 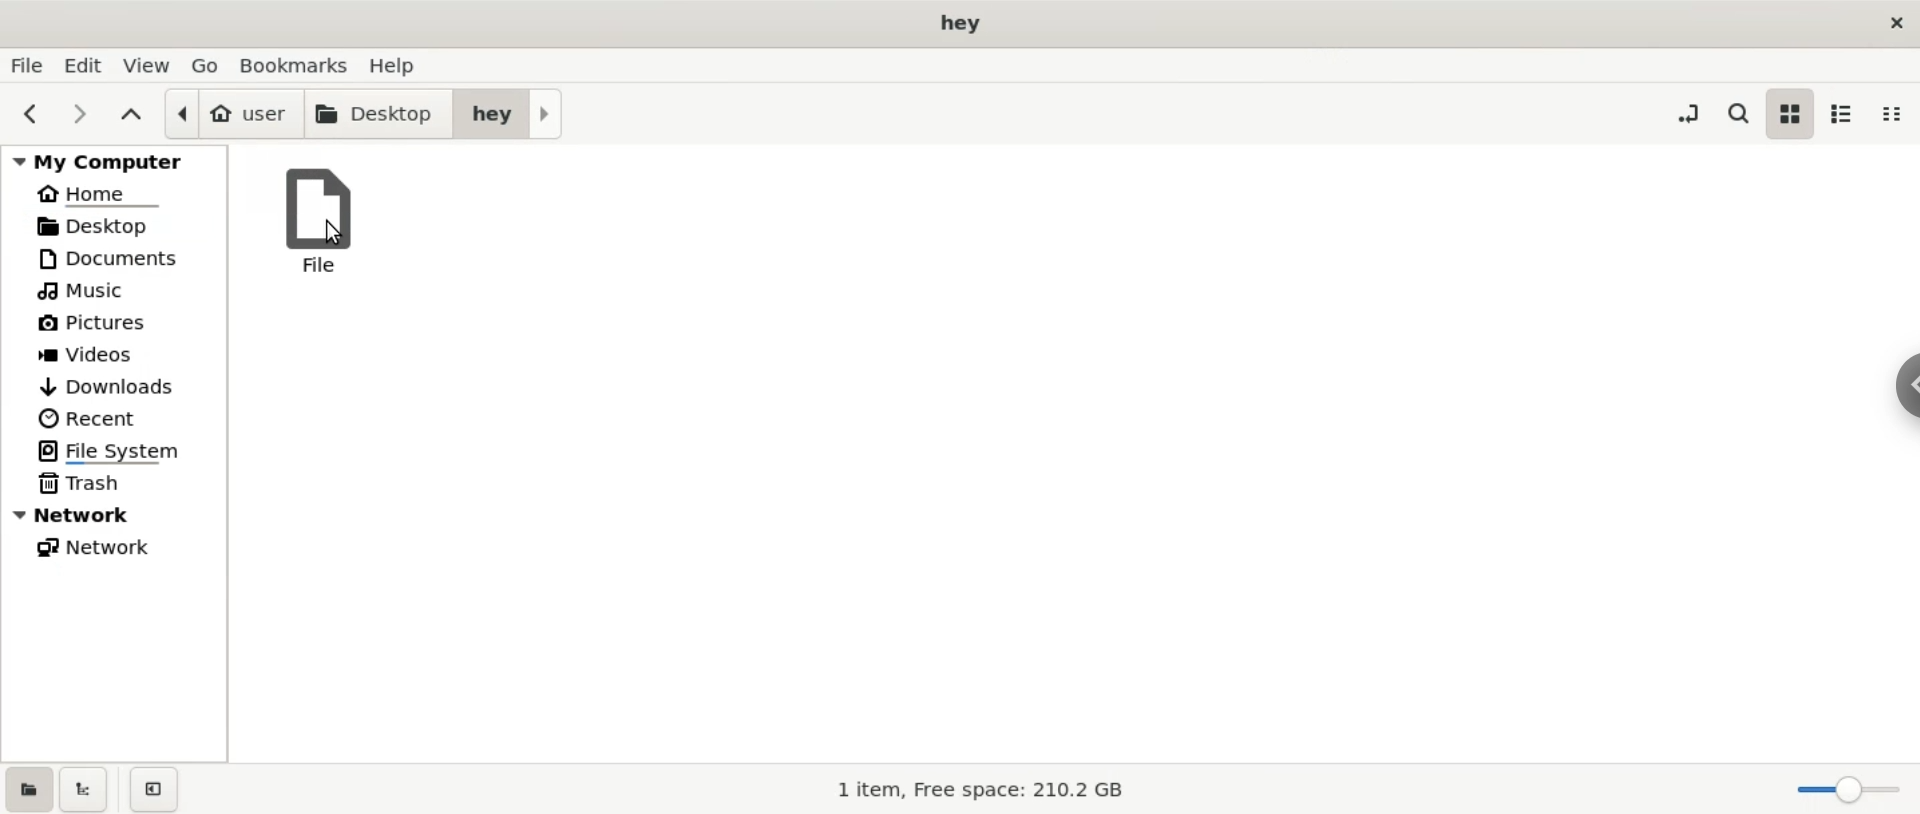 What do you see at coordinates (1844, 112) in the screenshot?
I see `list view` at bounding box center [1844, 112].